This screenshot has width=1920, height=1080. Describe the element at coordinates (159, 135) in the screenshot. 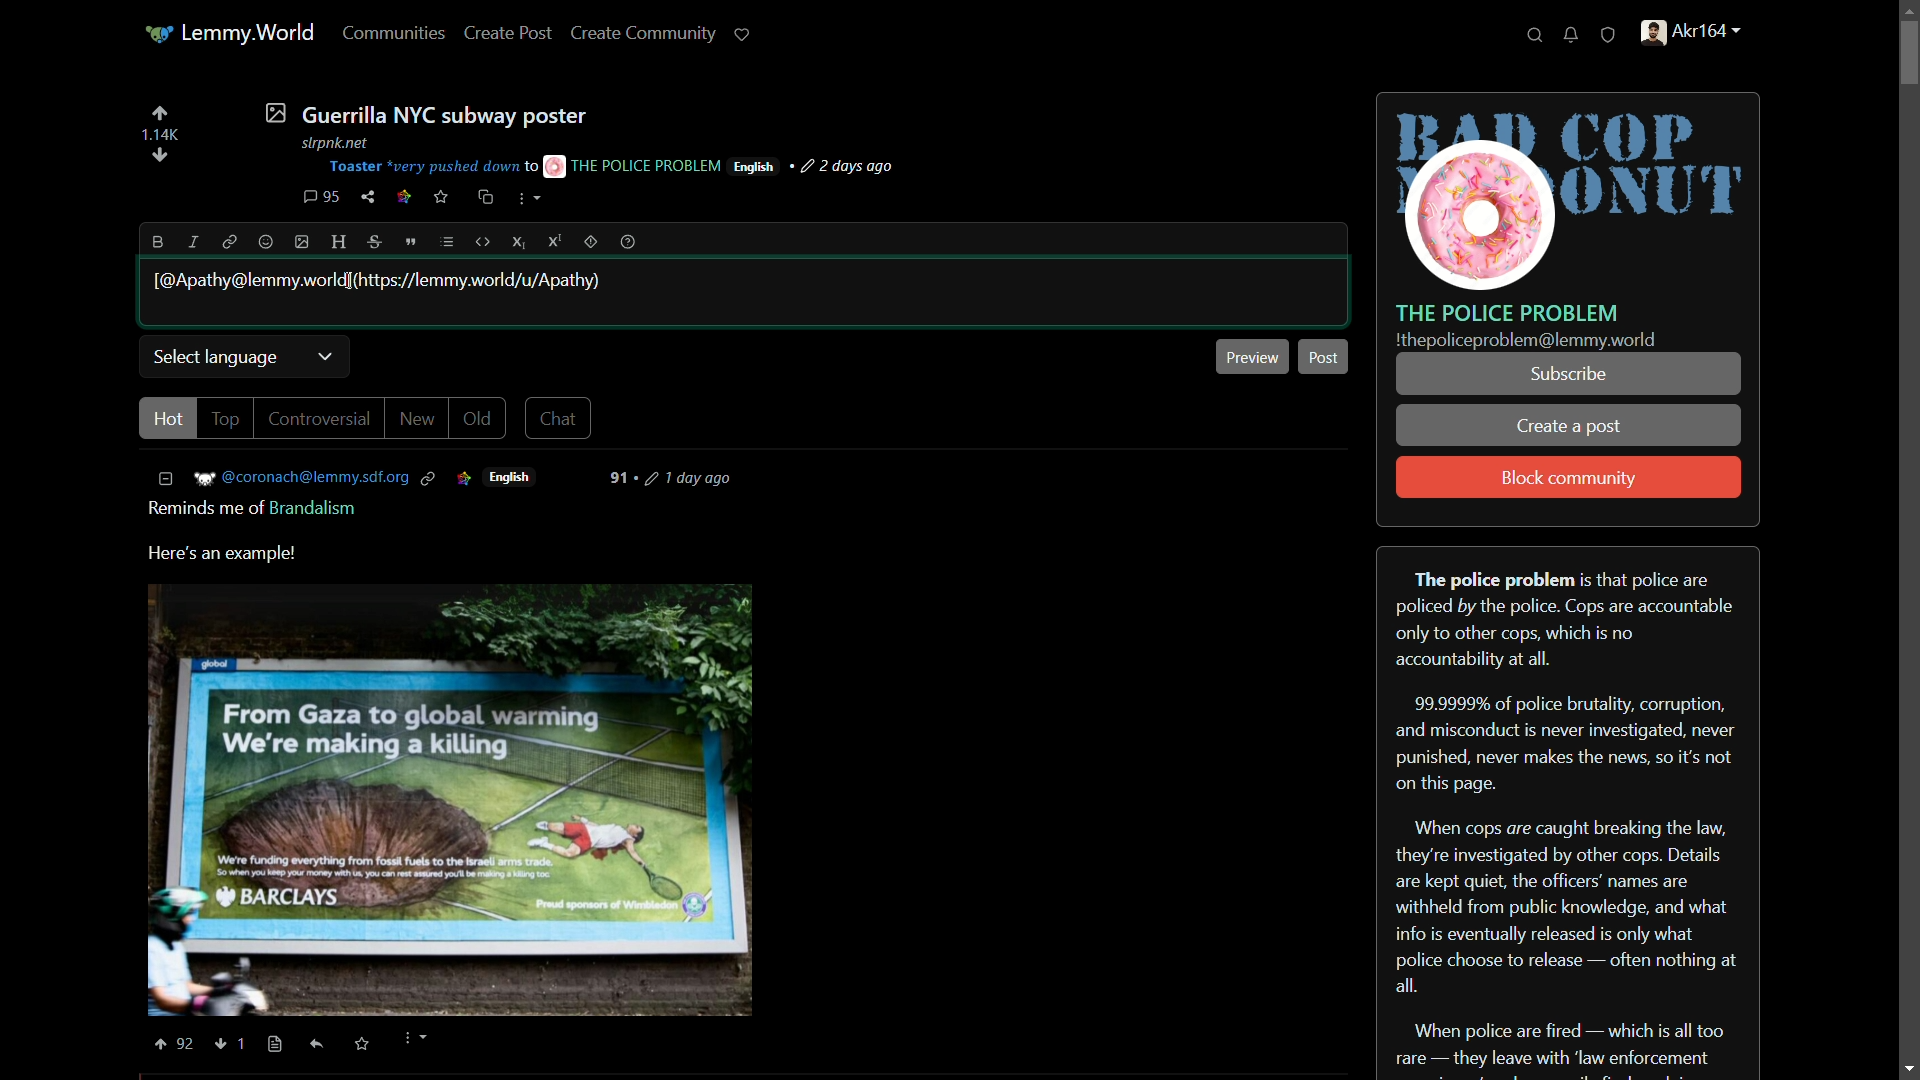

I see `number of votes` at that location.